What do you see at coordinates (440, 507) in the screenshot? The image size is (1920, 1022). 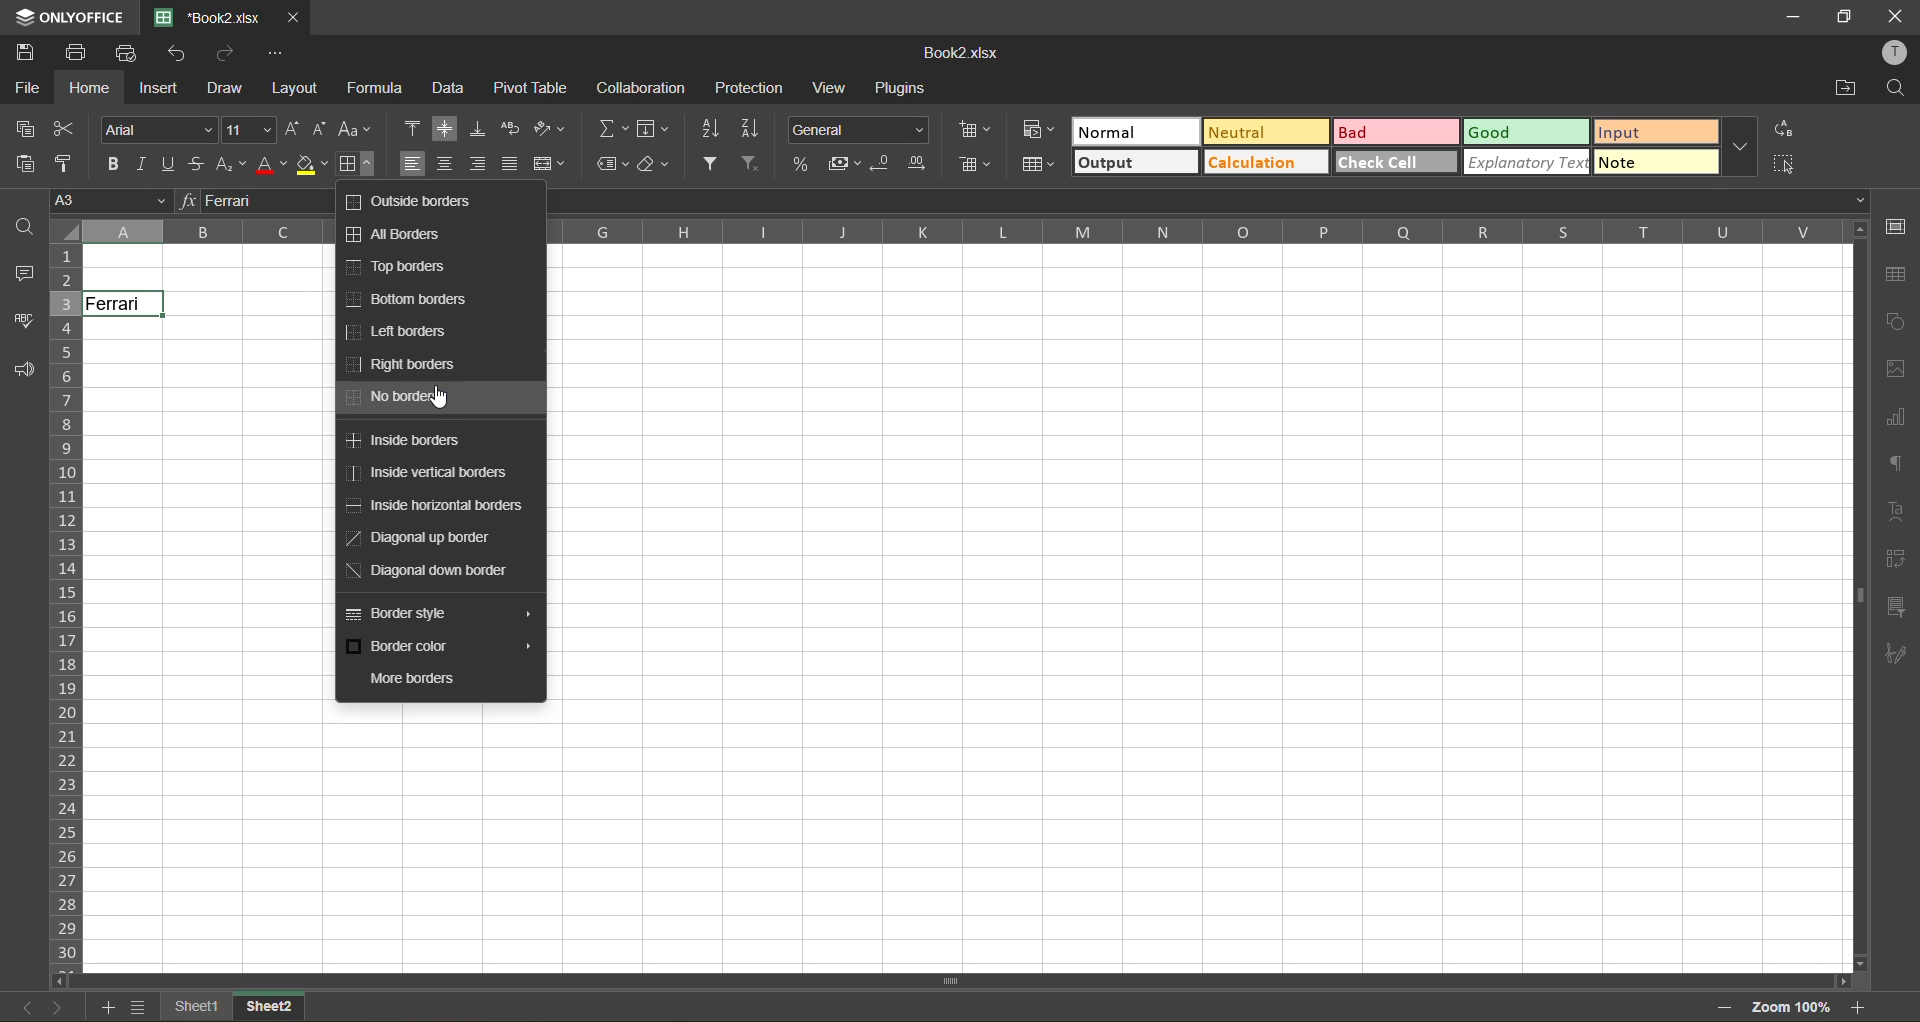 I see `inside horizontal borders` at bounding box center [440, 507].